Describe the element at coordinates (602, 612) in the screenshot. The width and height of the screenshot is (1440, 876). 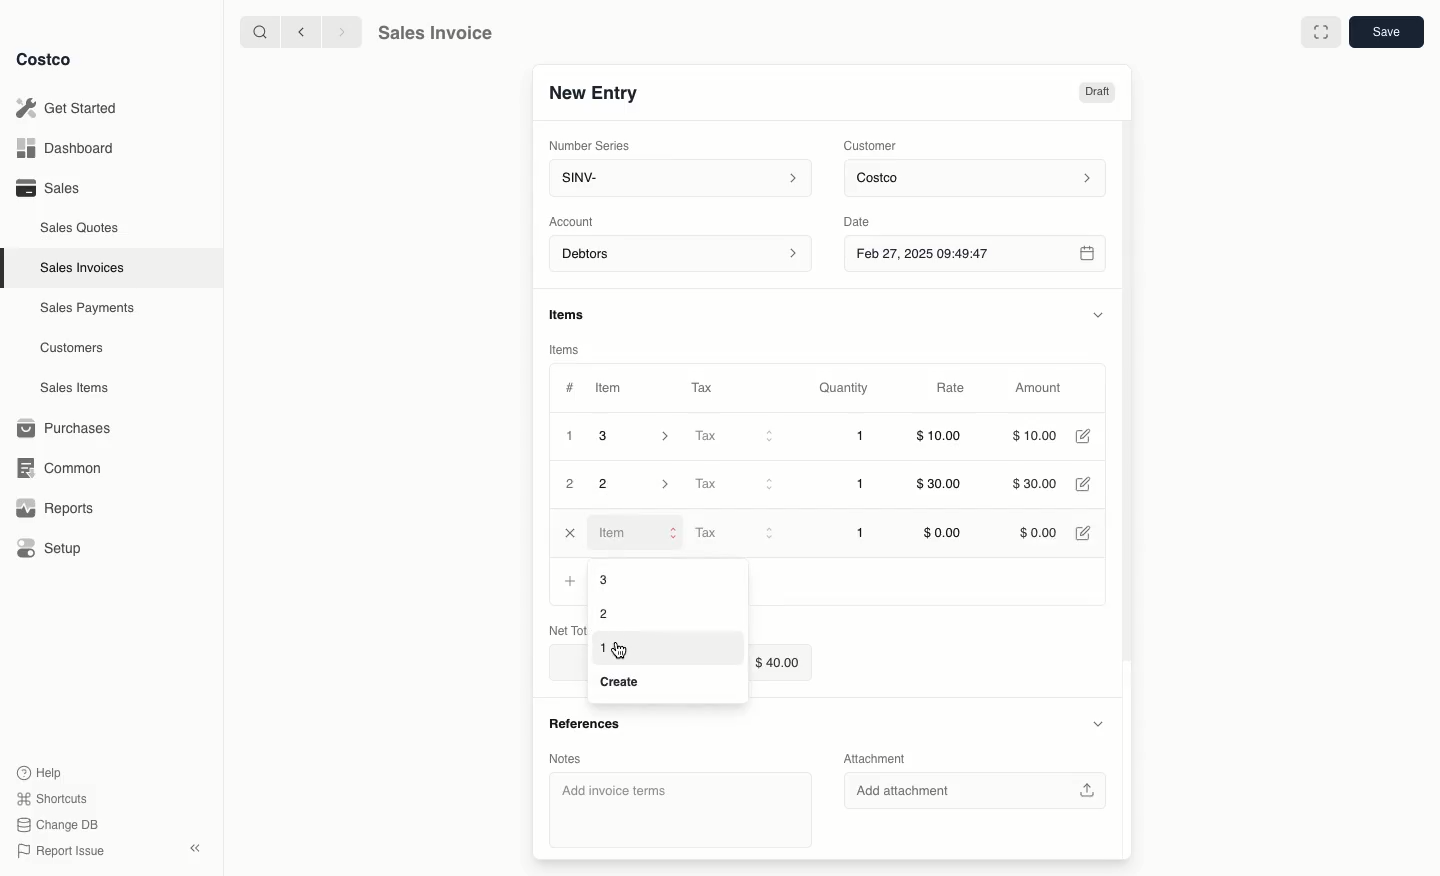
I see `2` at that location.